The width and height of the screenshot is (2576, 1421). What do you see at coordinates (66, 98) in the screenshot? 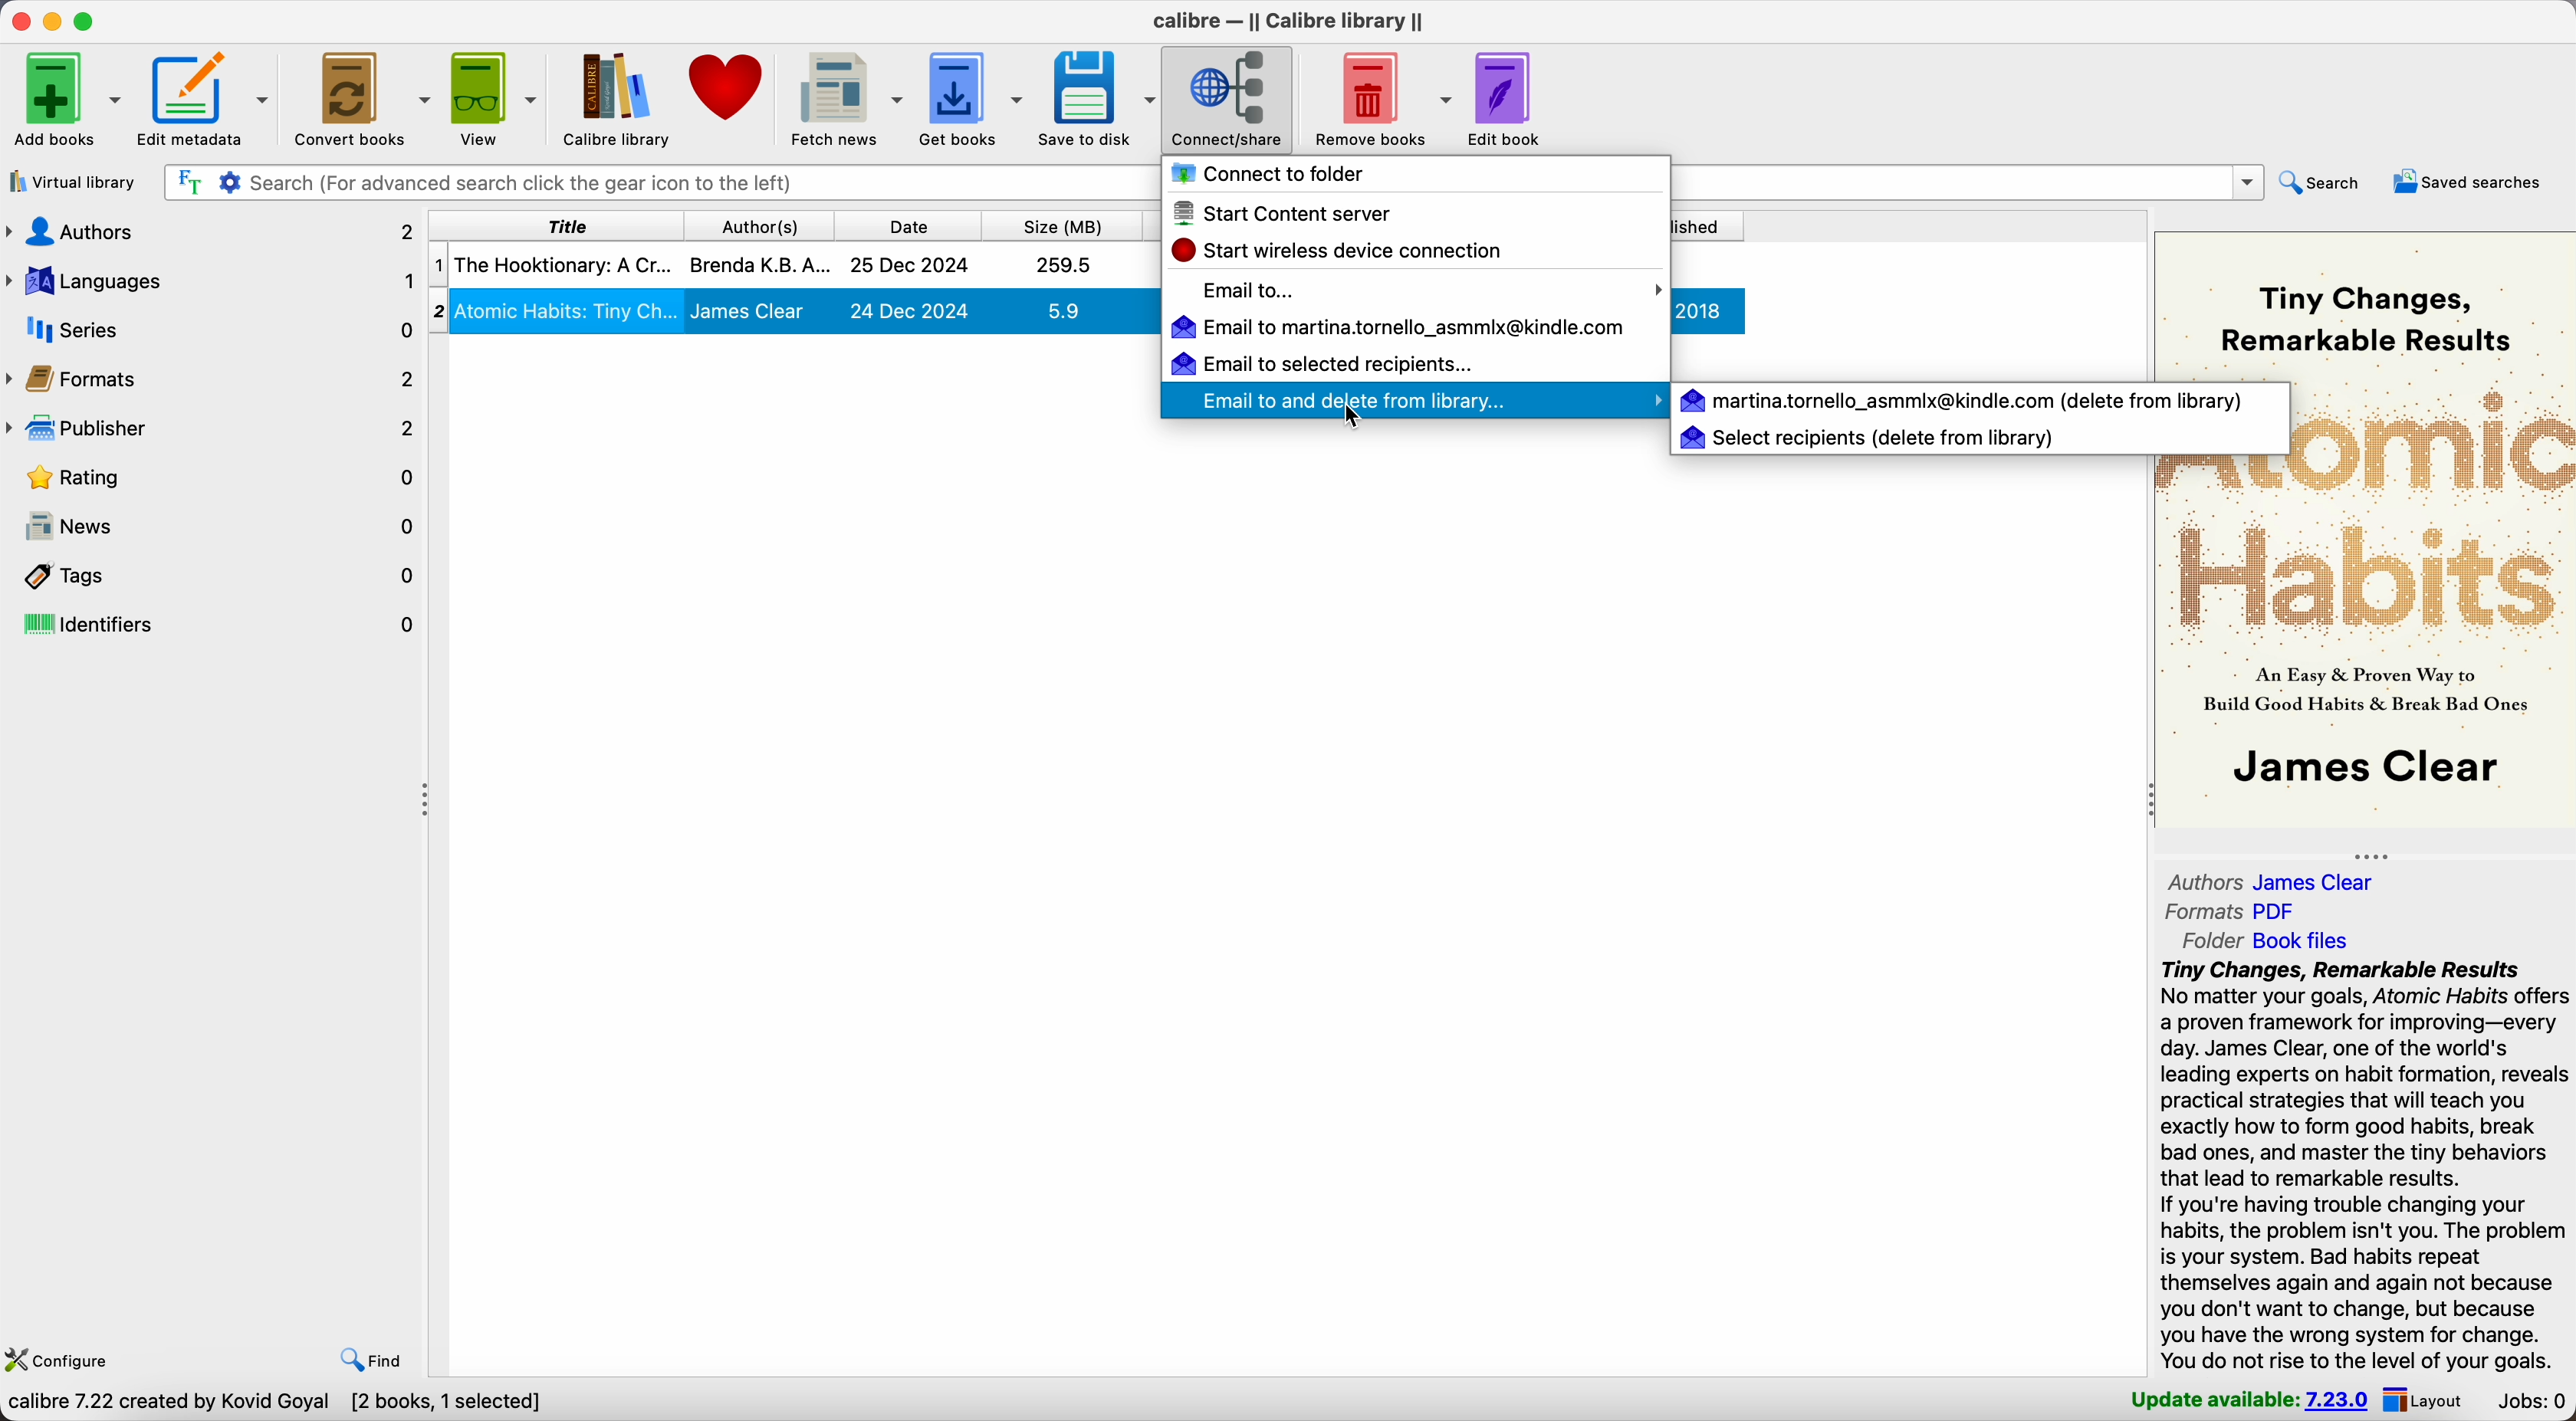
I see `Add books` at bounding box center [66, 98].